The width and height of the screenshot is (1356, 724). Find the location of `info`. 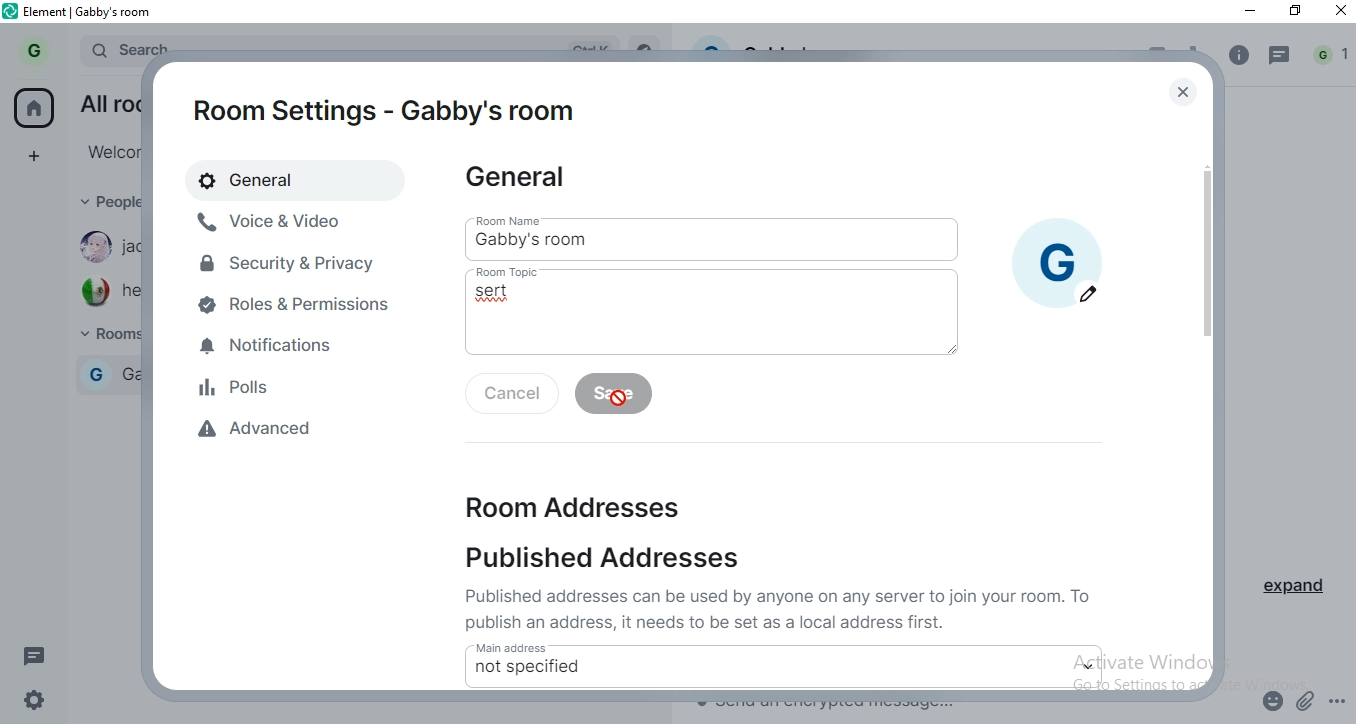

info is located at coordinates (1239, 55).